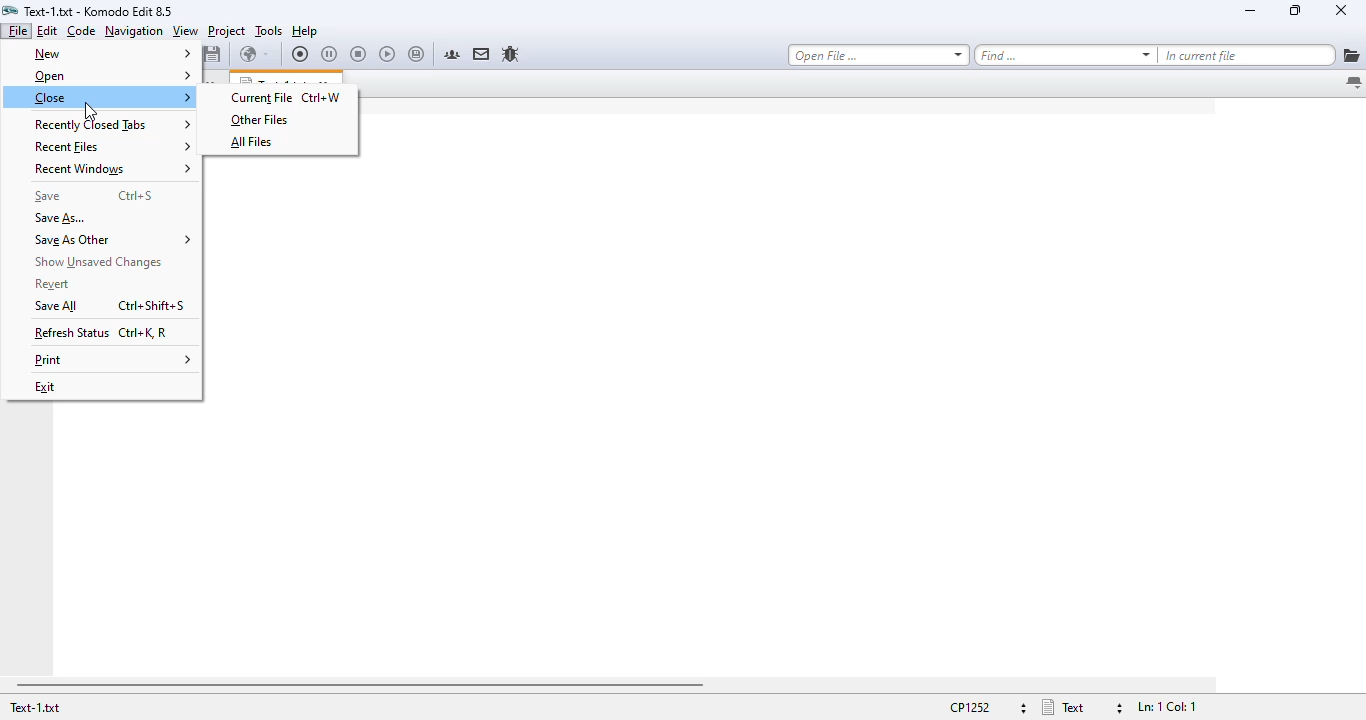 This screenshot has height=720, width=1366. I want to click on save all, so click(58, 306).